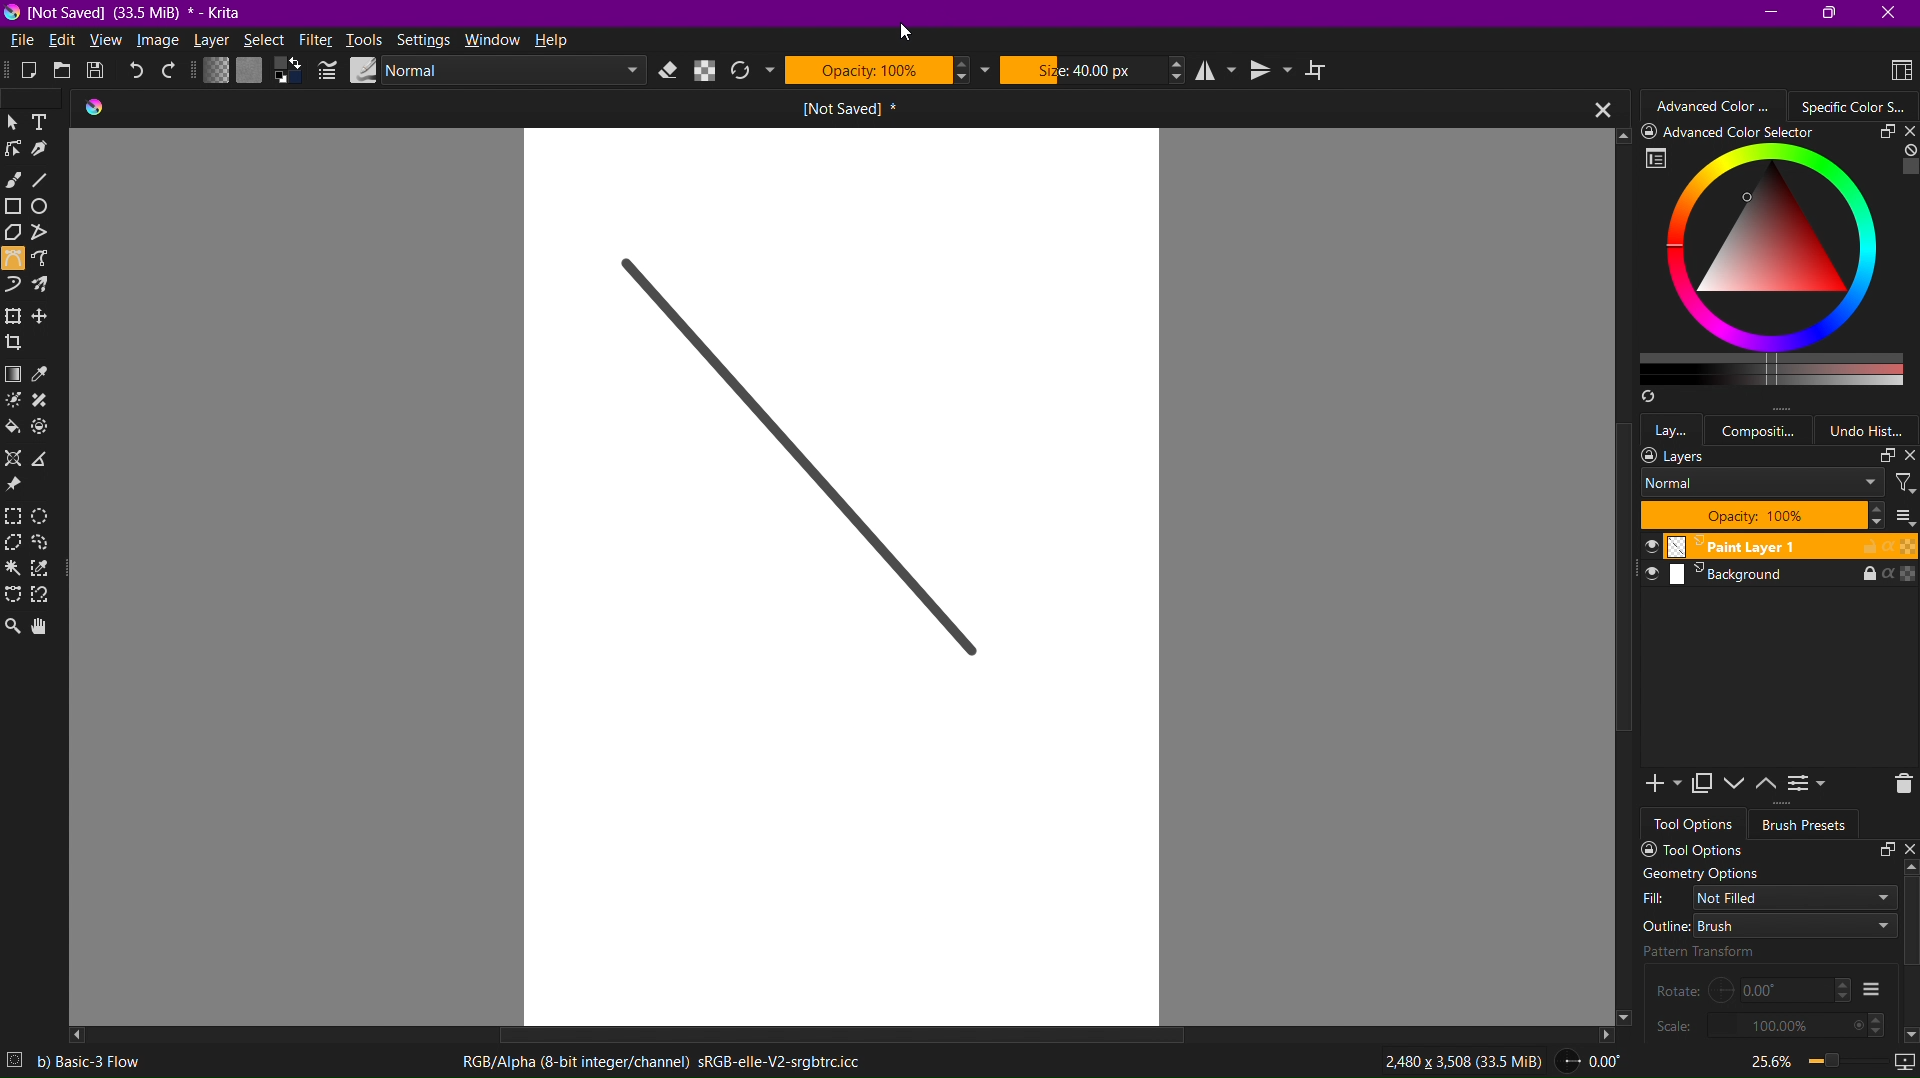 The image size is (1920, 1078). Describe the element at coordinates (1765, 429) in the screenshot. I see `Composition` at that location.